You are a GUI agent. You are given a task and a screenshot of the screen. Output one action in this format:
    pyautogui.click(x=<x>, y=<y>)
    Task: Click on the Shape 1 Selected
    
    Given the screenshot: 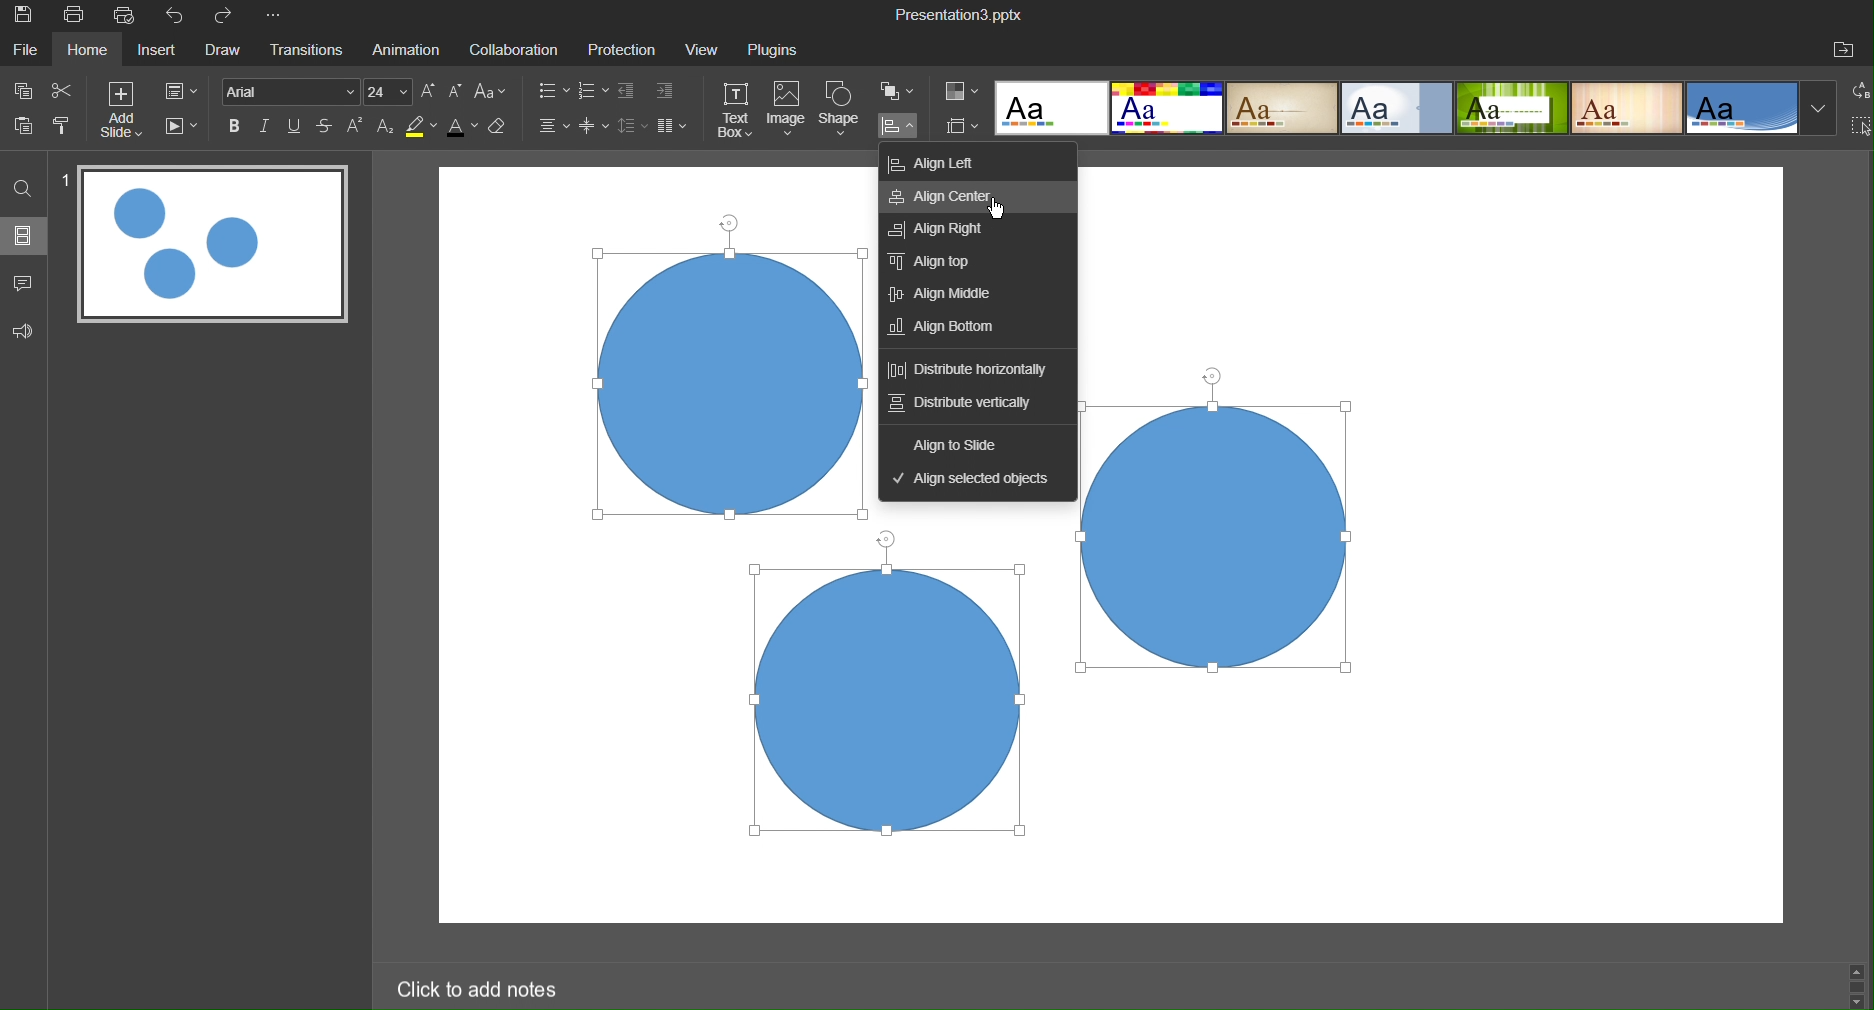 What is the action you would take?
    pyautogui.click(x=731, y=383)
    